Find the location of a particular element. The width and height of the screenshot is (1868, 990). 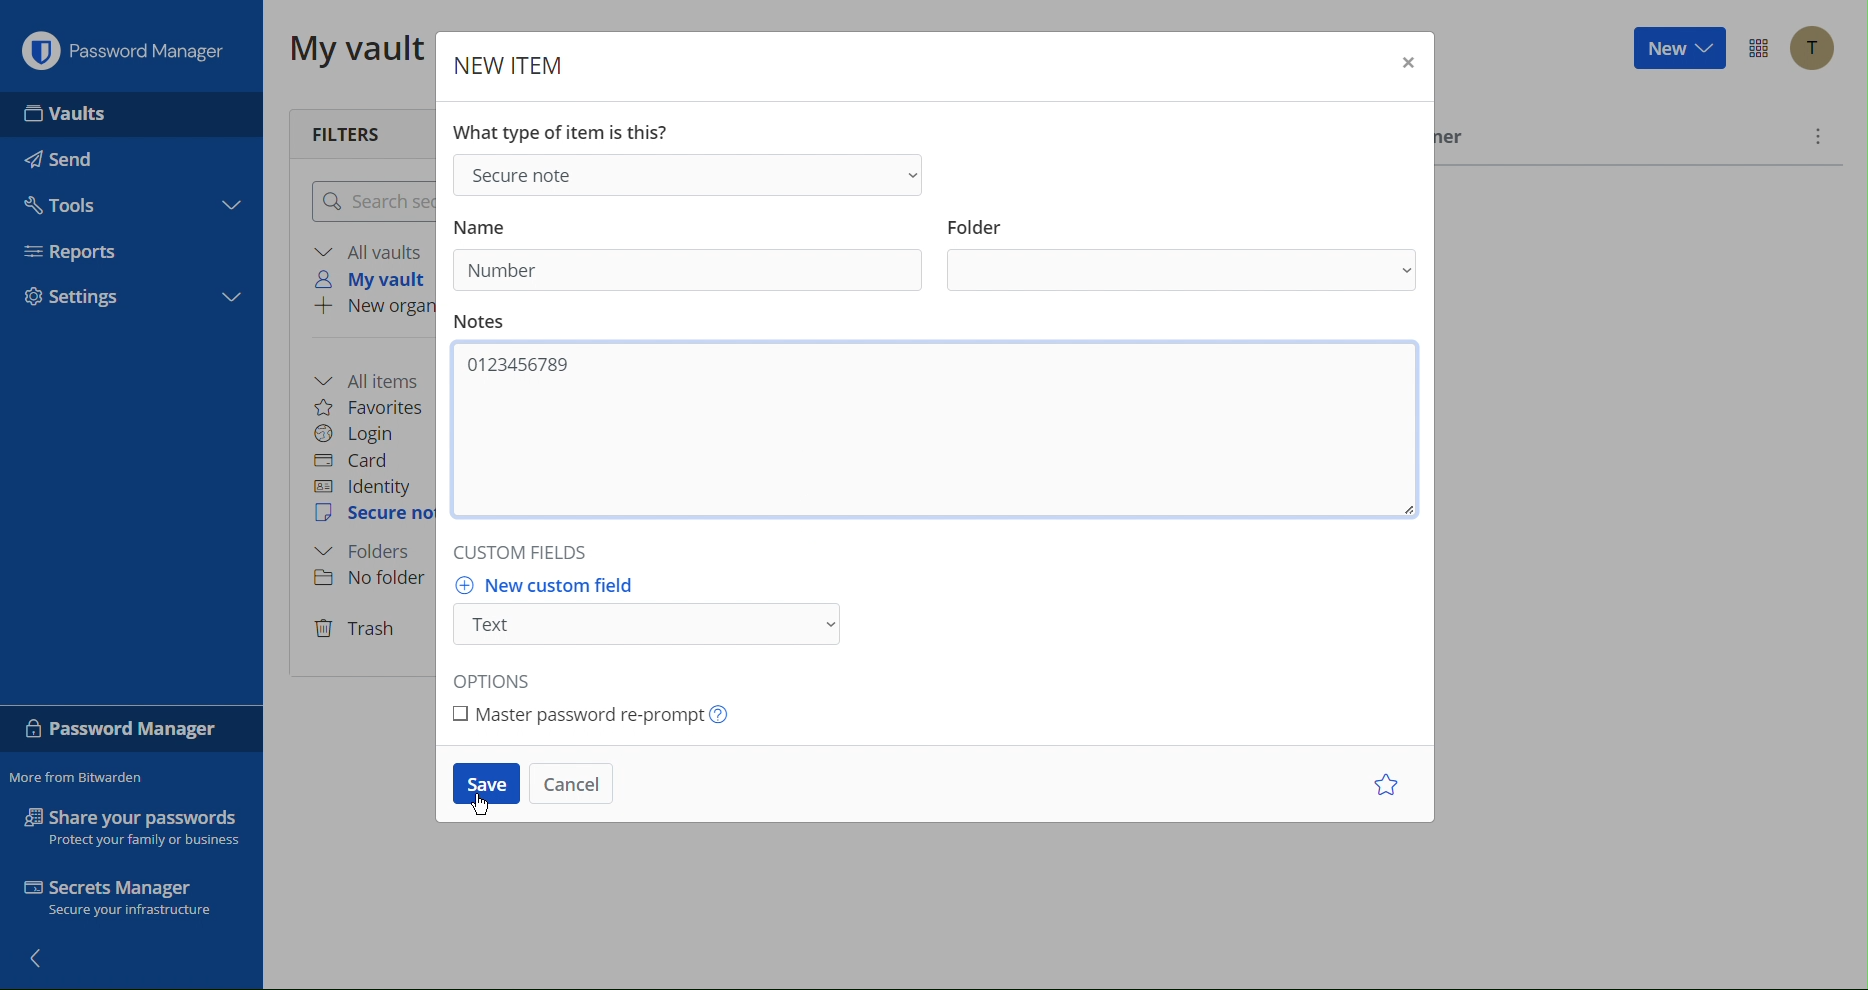

Options is located at coordinates (504, 678).